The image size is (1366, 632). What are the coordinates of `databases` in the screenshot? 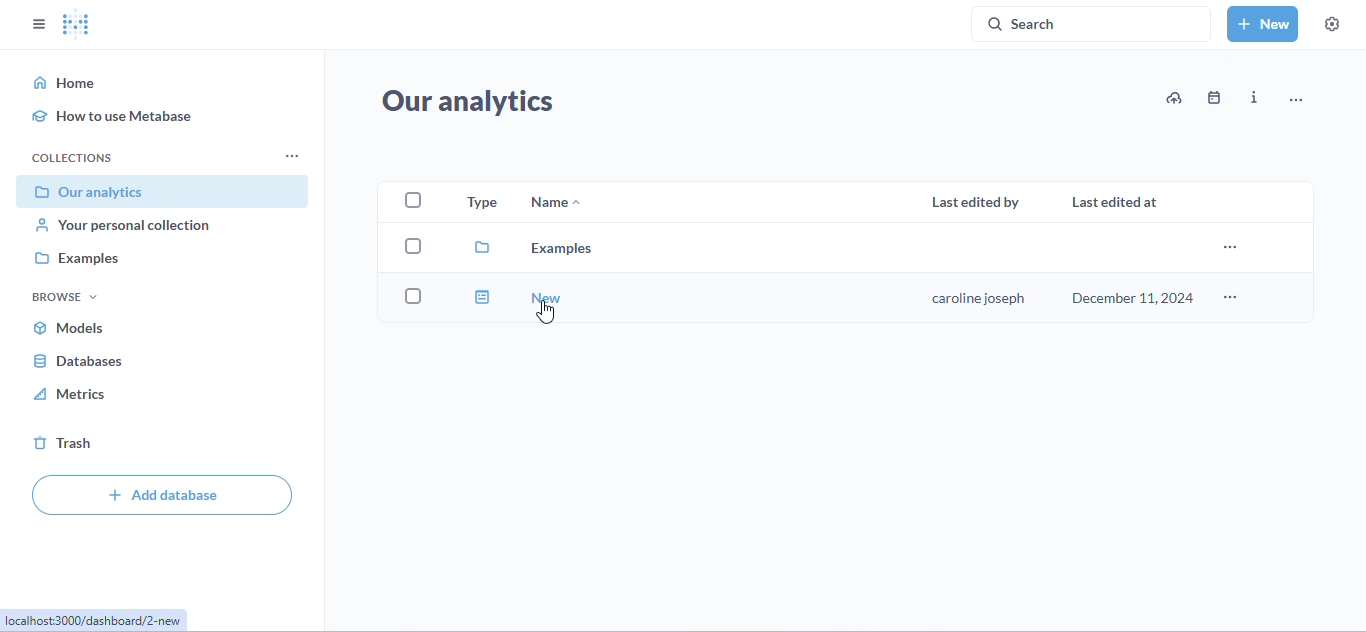 It's located at (79, 361).